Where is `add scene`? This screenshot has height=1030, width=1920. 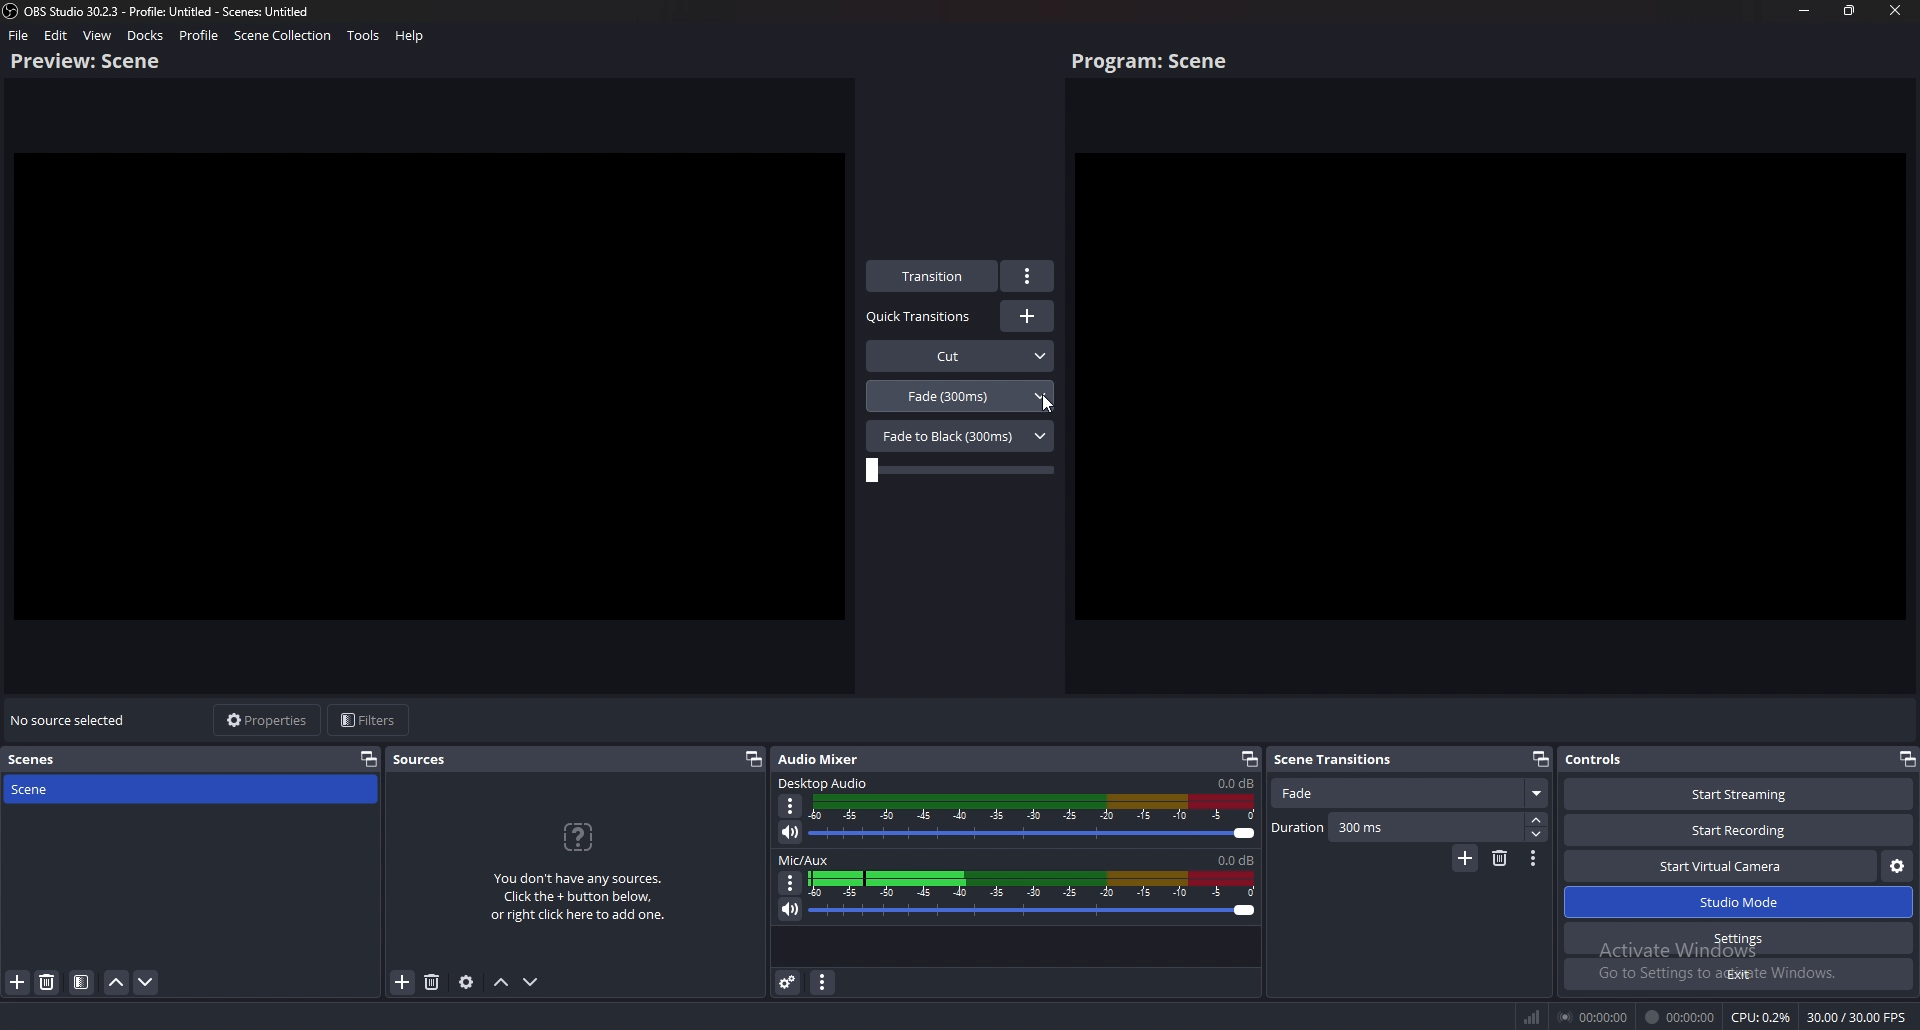
add scene is located at coordinates (17, 982).